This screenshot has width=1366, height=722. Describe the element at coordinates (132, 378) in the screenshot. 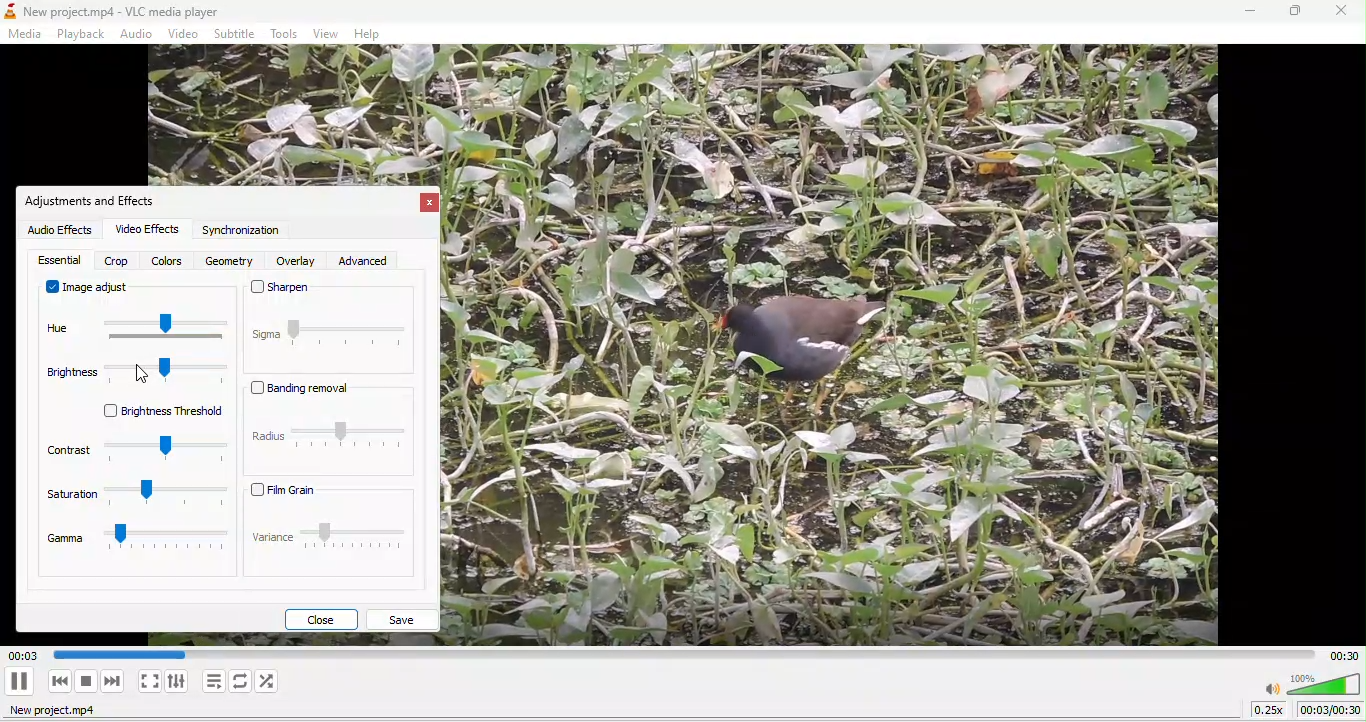

I see `brightness` at that location.